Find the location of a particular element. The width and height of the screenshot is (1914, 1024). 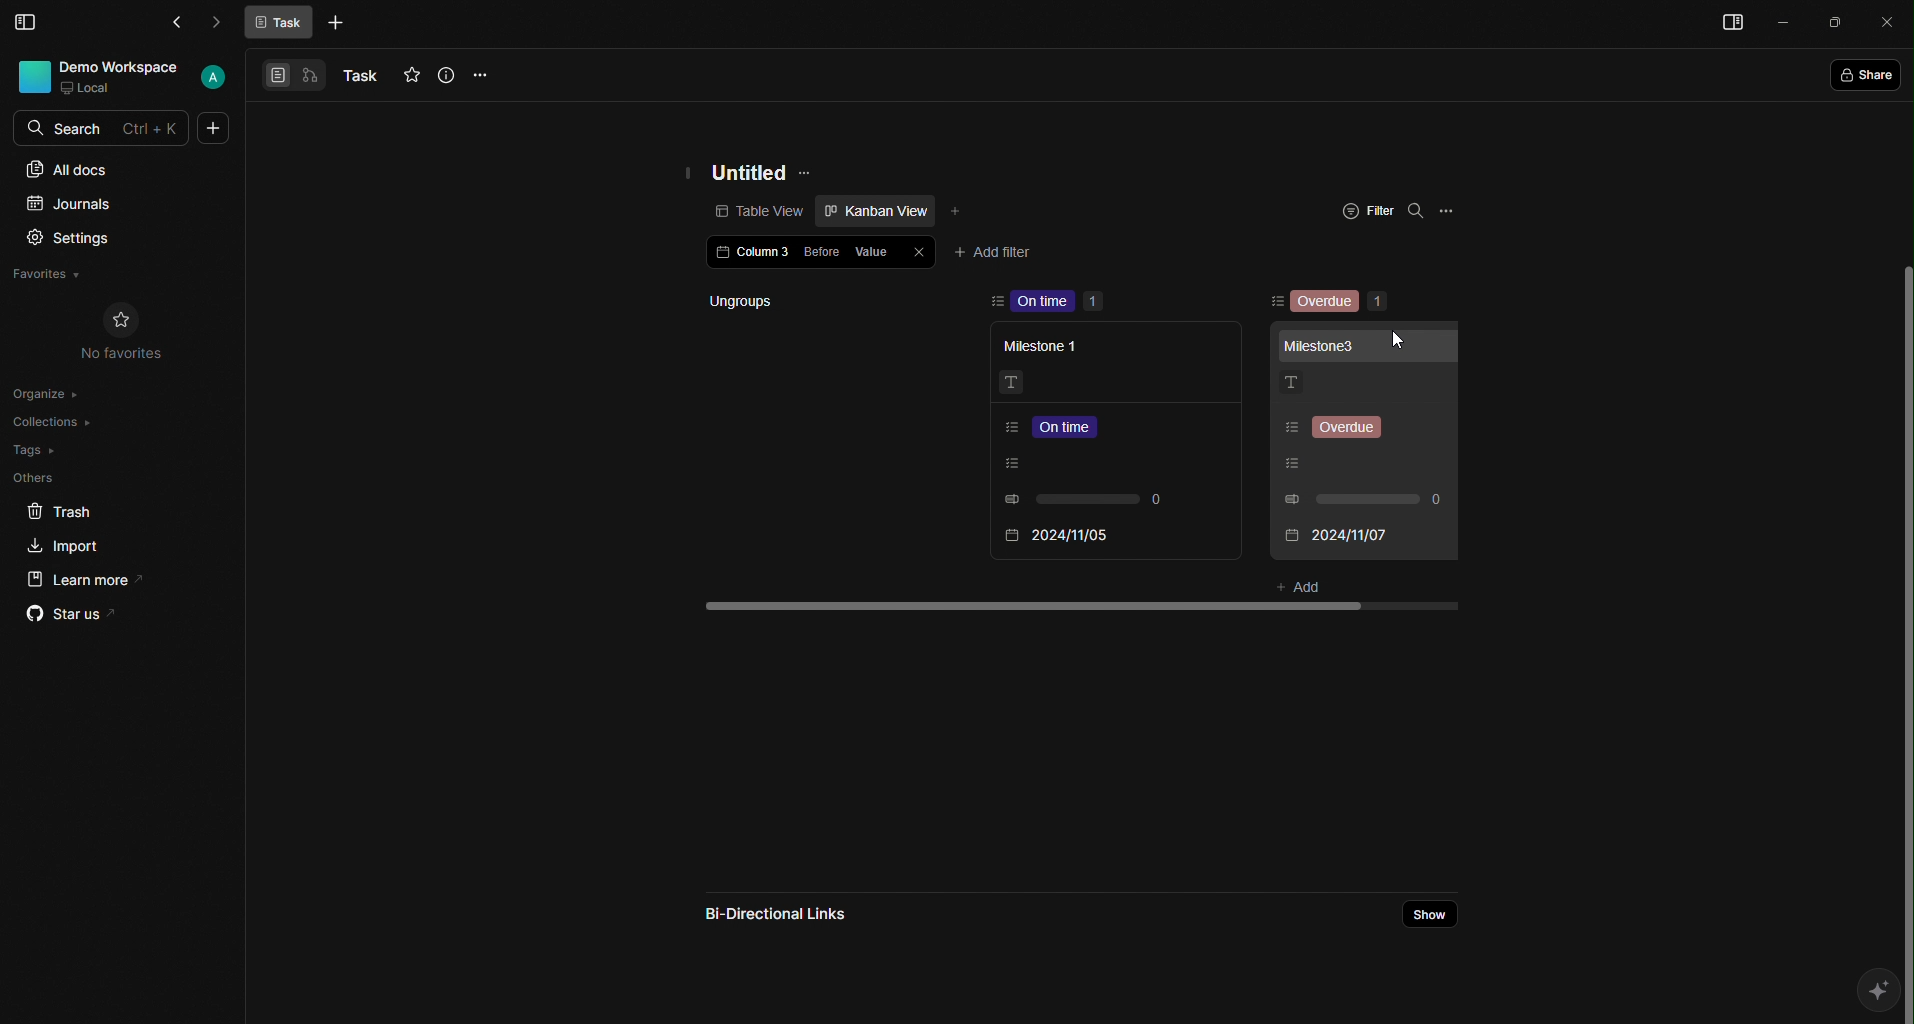

More is located at coordinates (213, 128).